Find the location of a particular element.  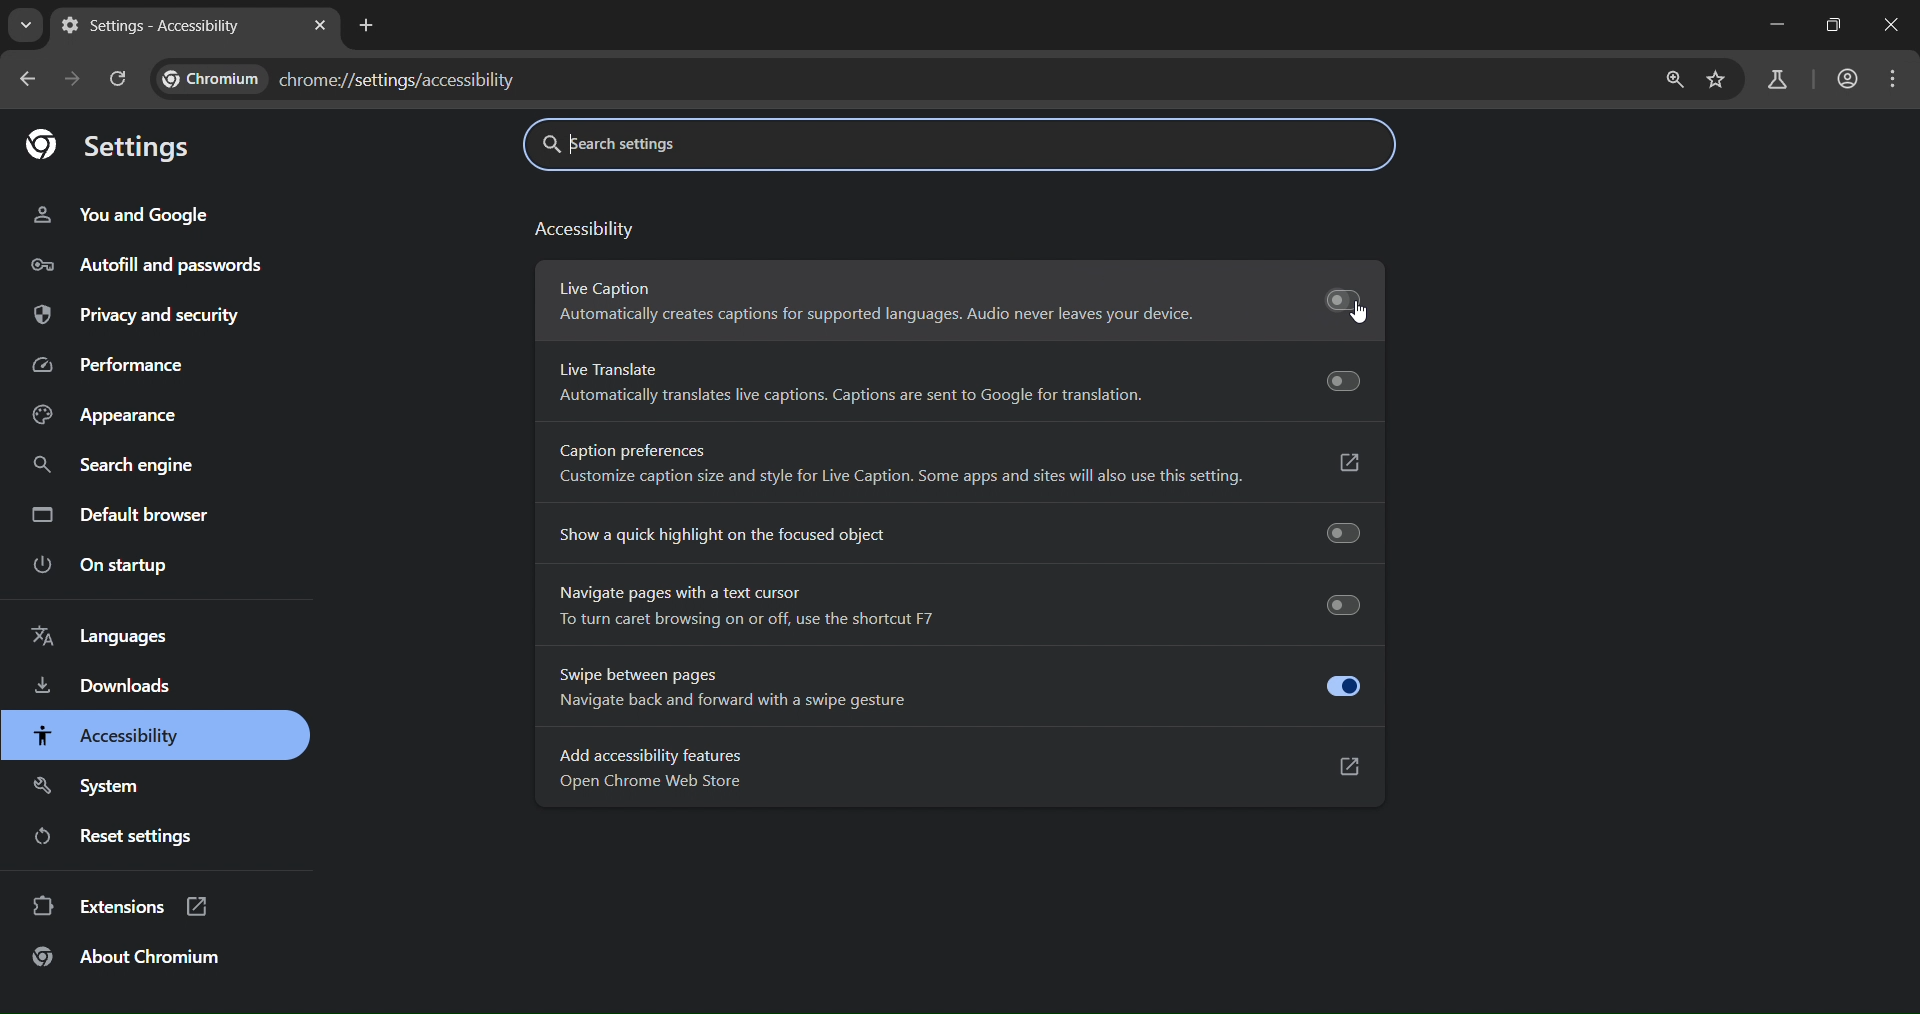

menu is located at coordinates (1892, 79).